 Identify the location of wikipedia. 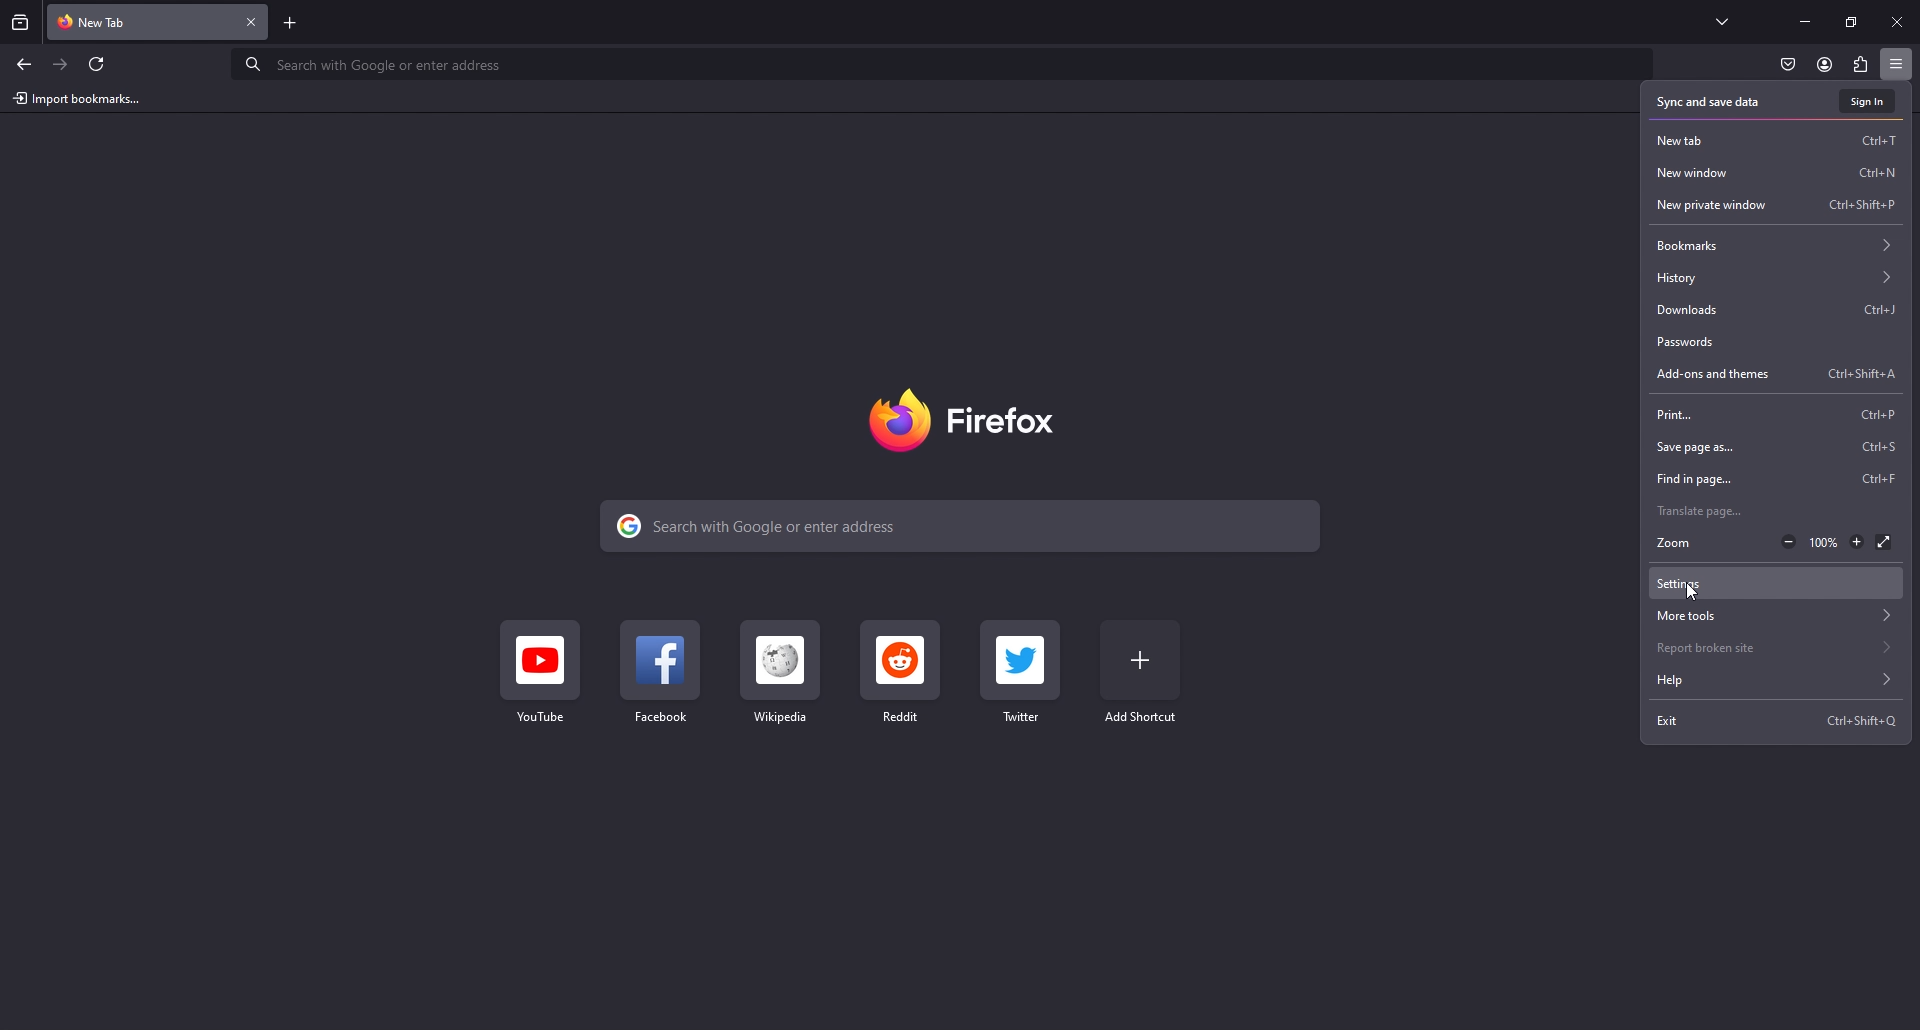
(783, 675).